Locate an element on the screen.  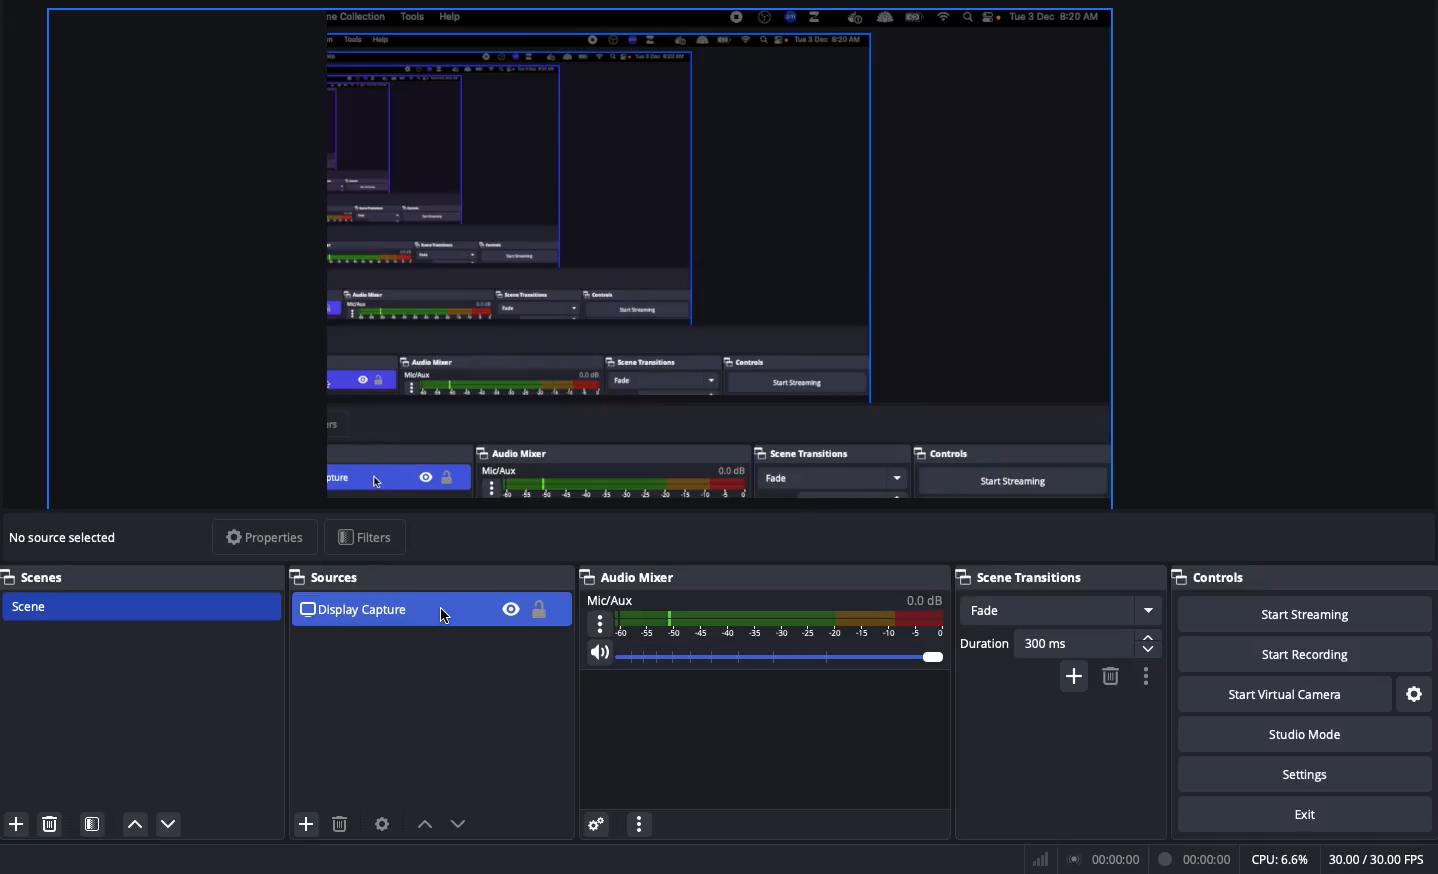
Start virtual camera is located at coordinates (1284, 697).